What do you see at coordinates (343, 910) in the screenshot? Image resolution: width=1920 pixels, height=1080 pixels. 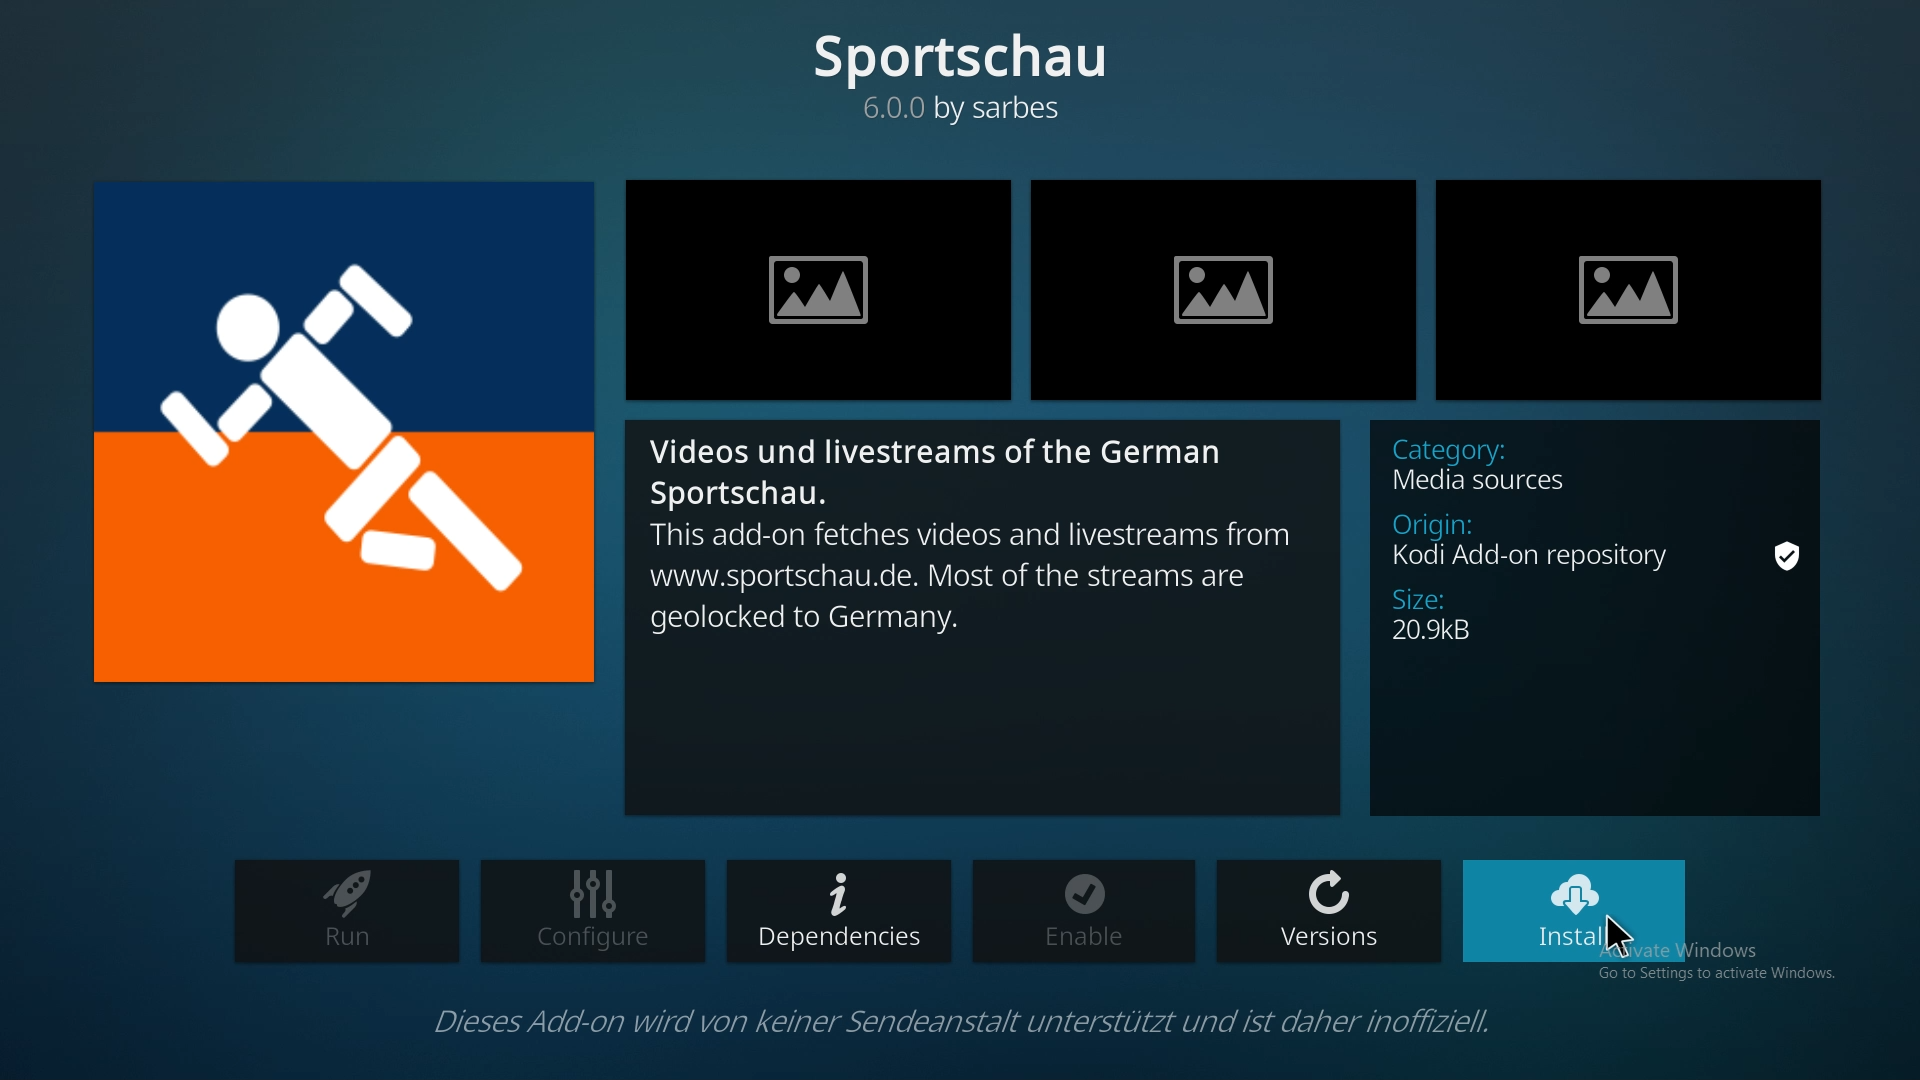 I see `run` at bounding box center [343, 910].